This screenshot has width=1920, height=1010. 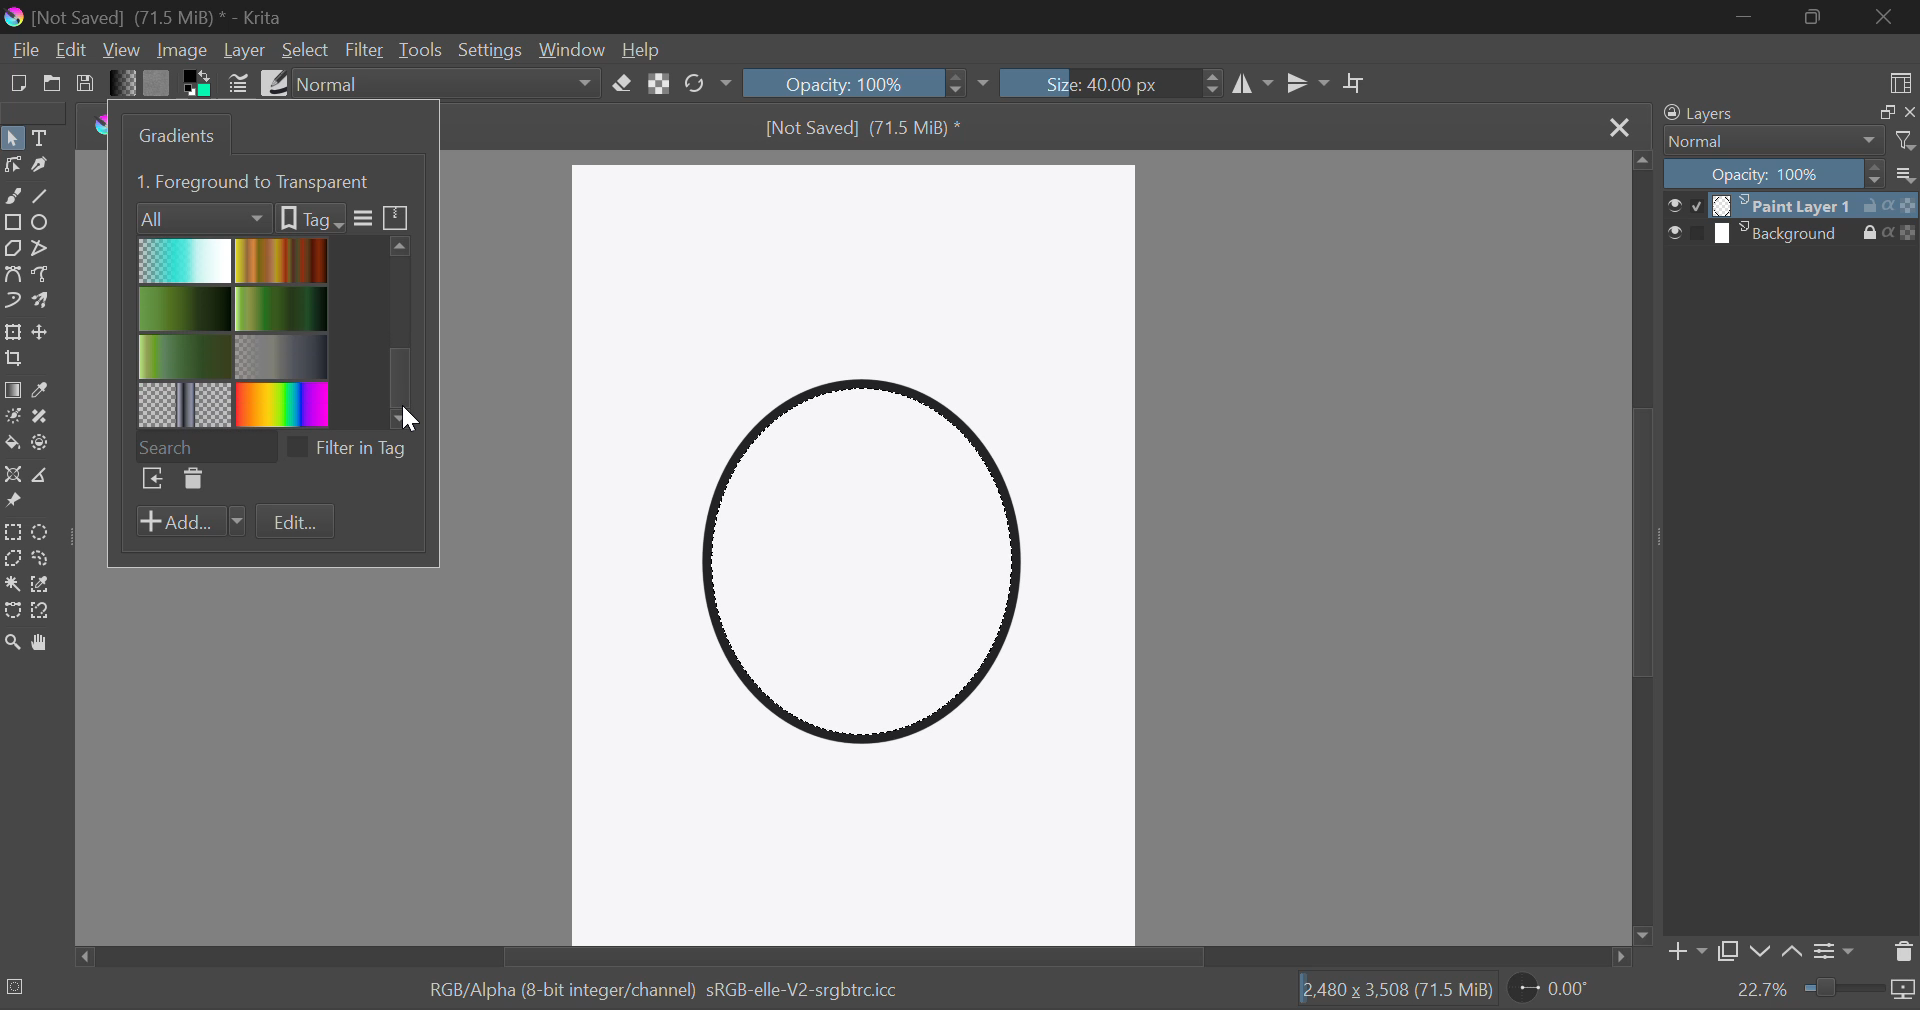 I want to click on Edit, so click(x=70, y=48).